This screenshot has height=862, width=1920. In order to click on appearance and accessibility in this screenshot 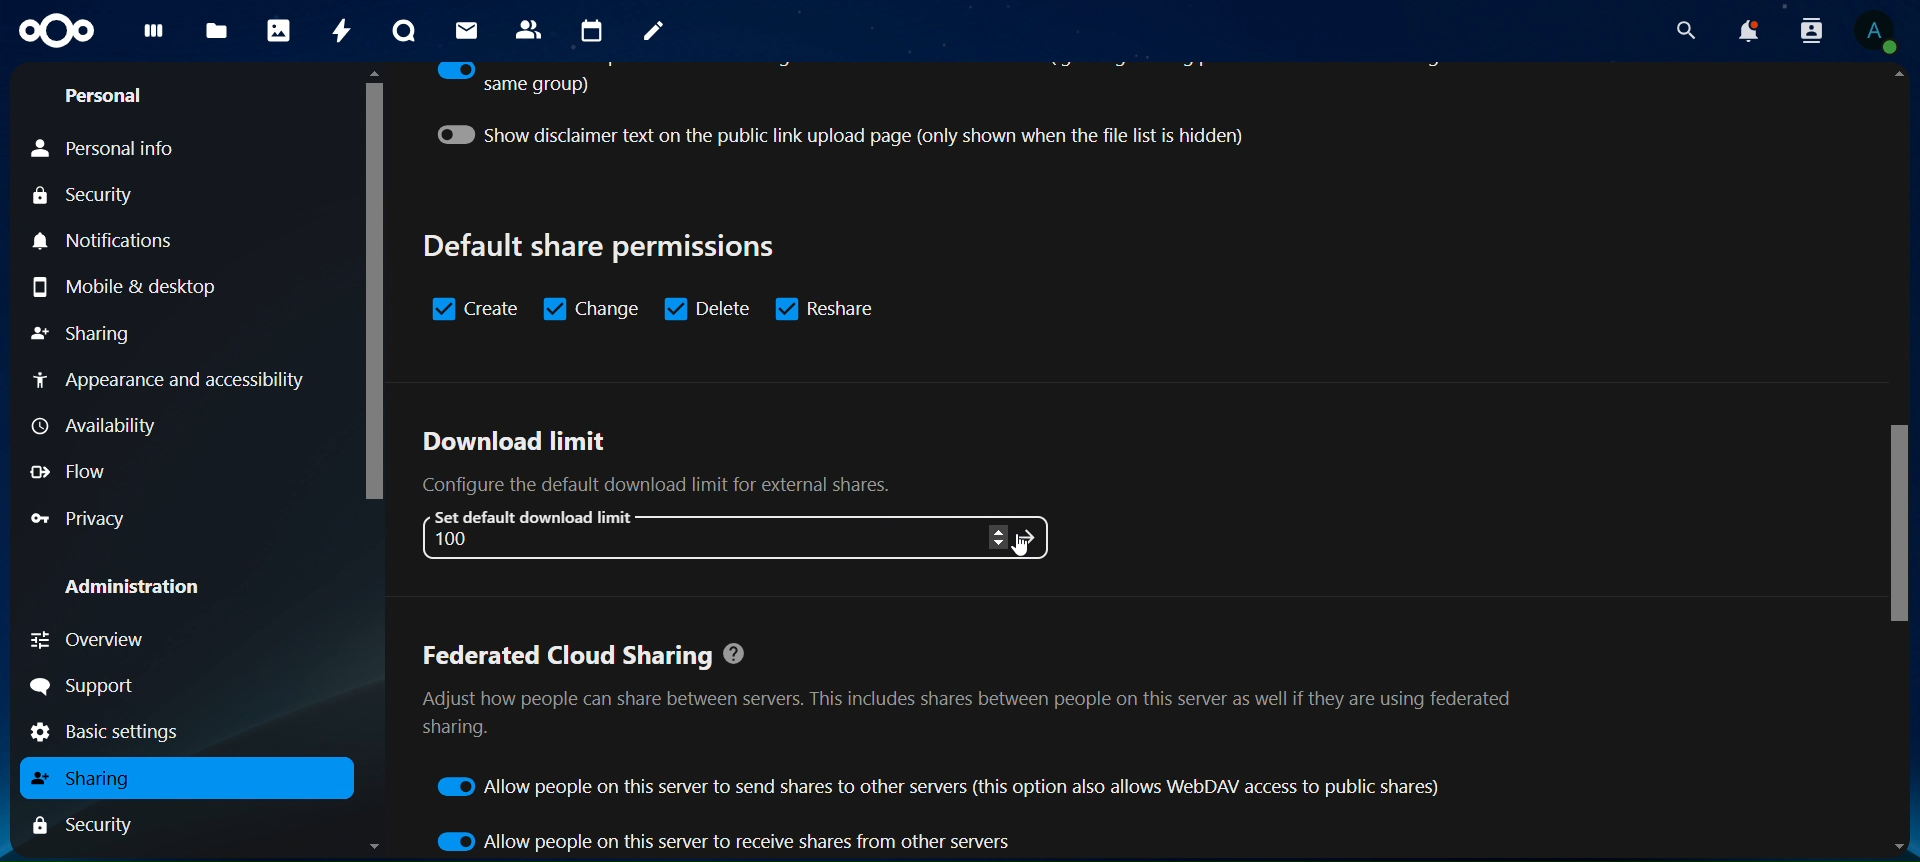, I will do `click(171, 381)`.